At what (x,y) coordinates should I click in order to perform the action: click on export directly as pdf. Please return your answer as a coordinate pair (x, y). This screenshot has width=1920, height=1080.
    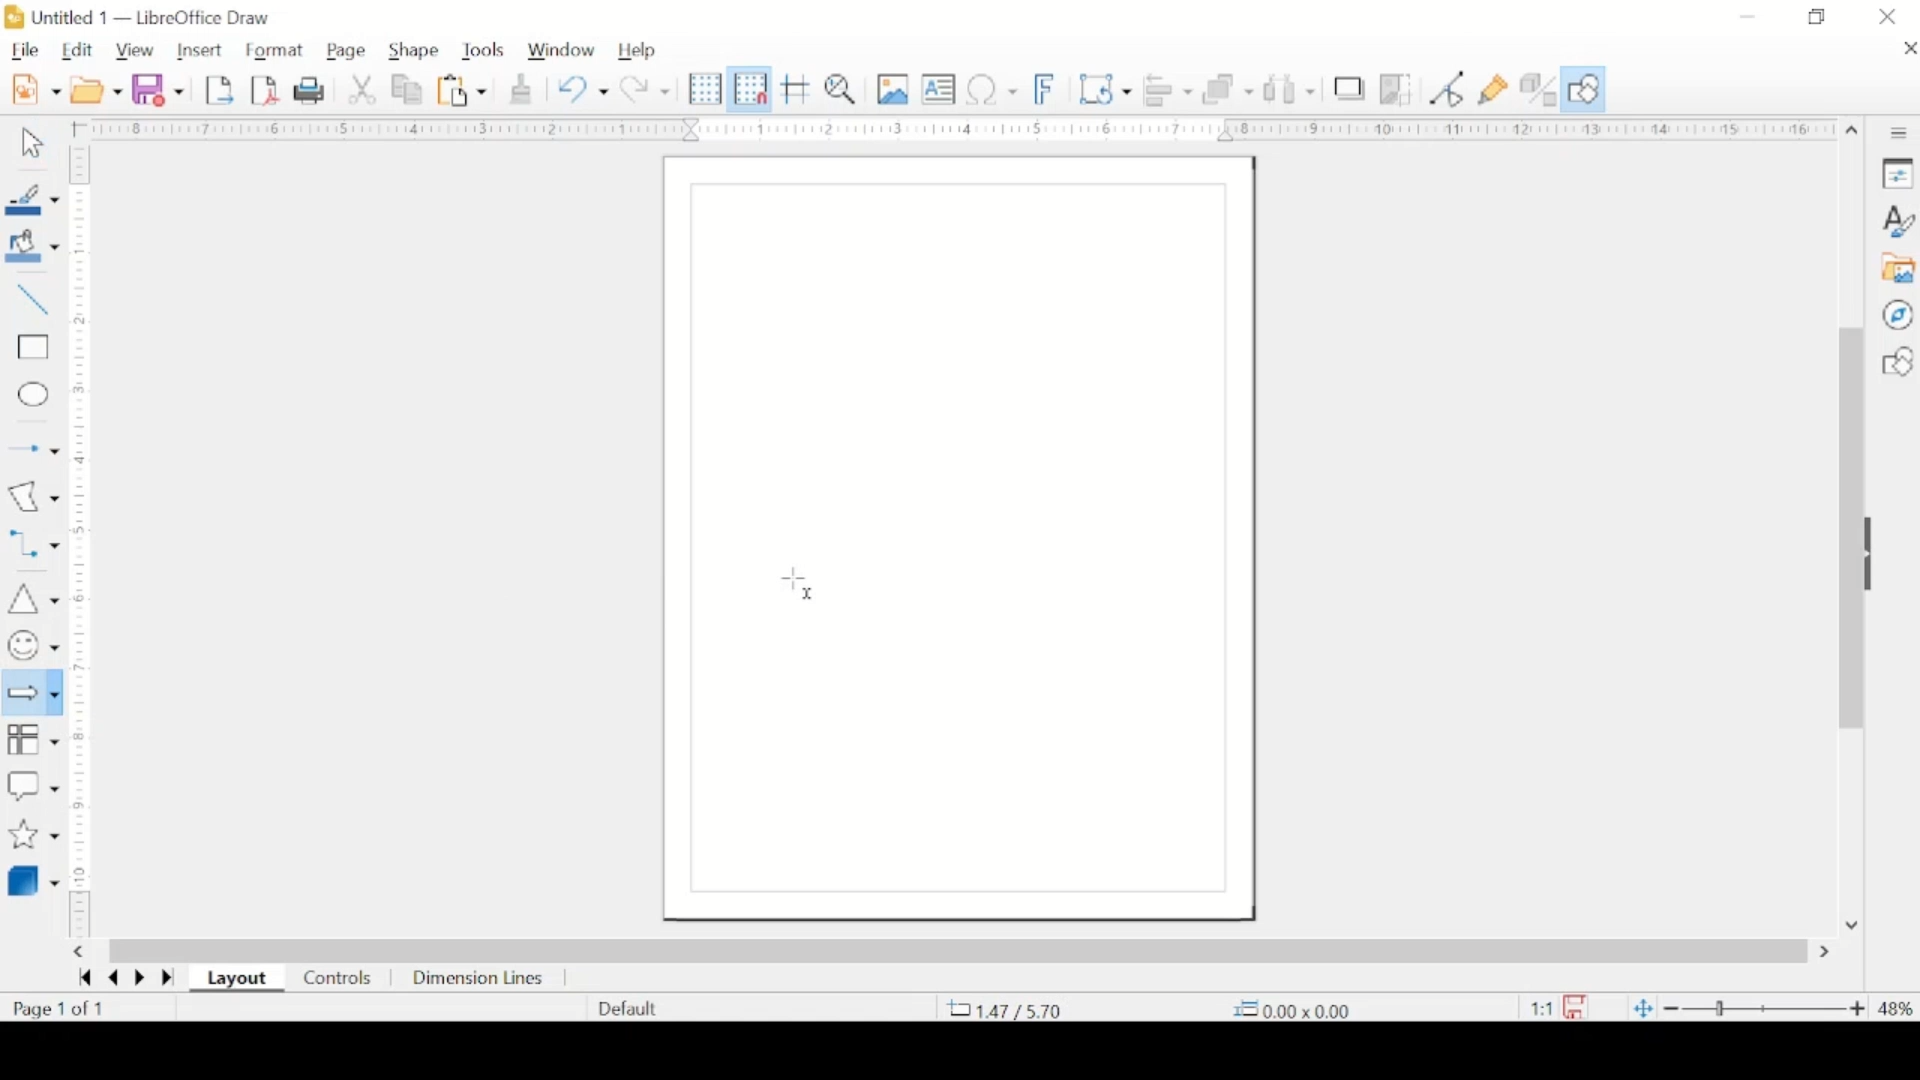
    Looking at the image, I should click on (264, 91).